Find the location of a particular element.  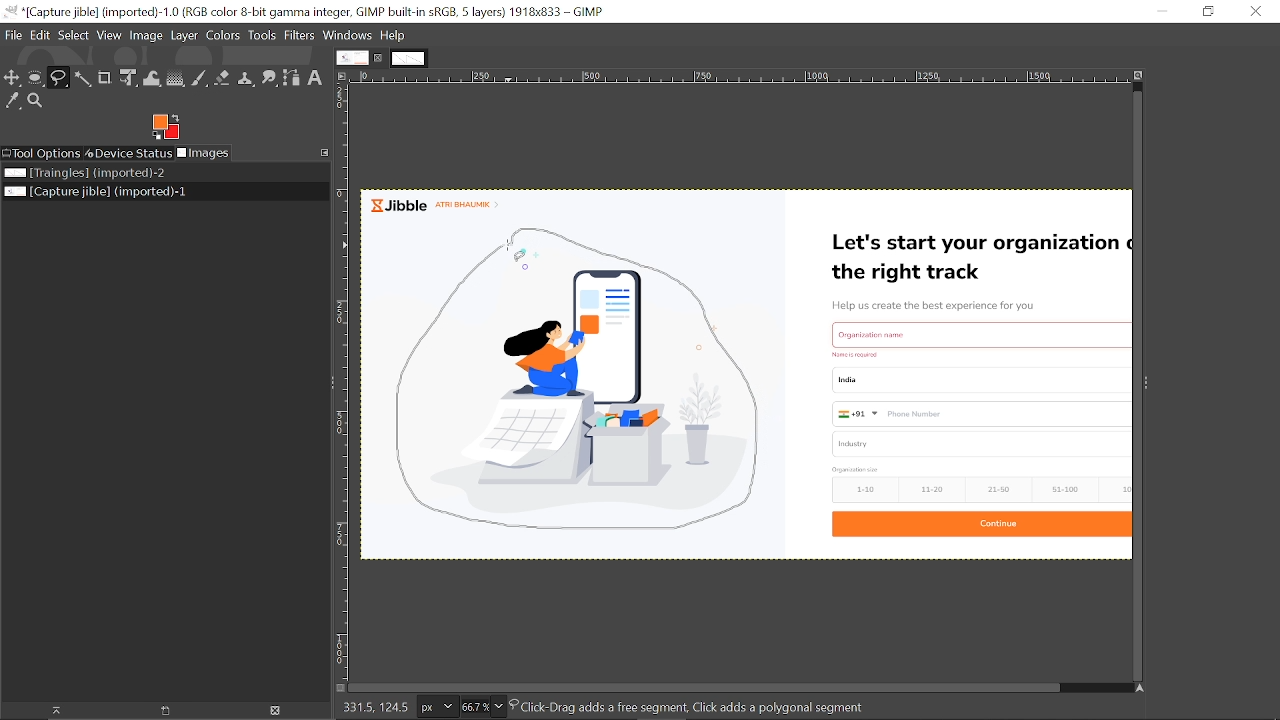

Delete this image is located at coordinates (270, 710).